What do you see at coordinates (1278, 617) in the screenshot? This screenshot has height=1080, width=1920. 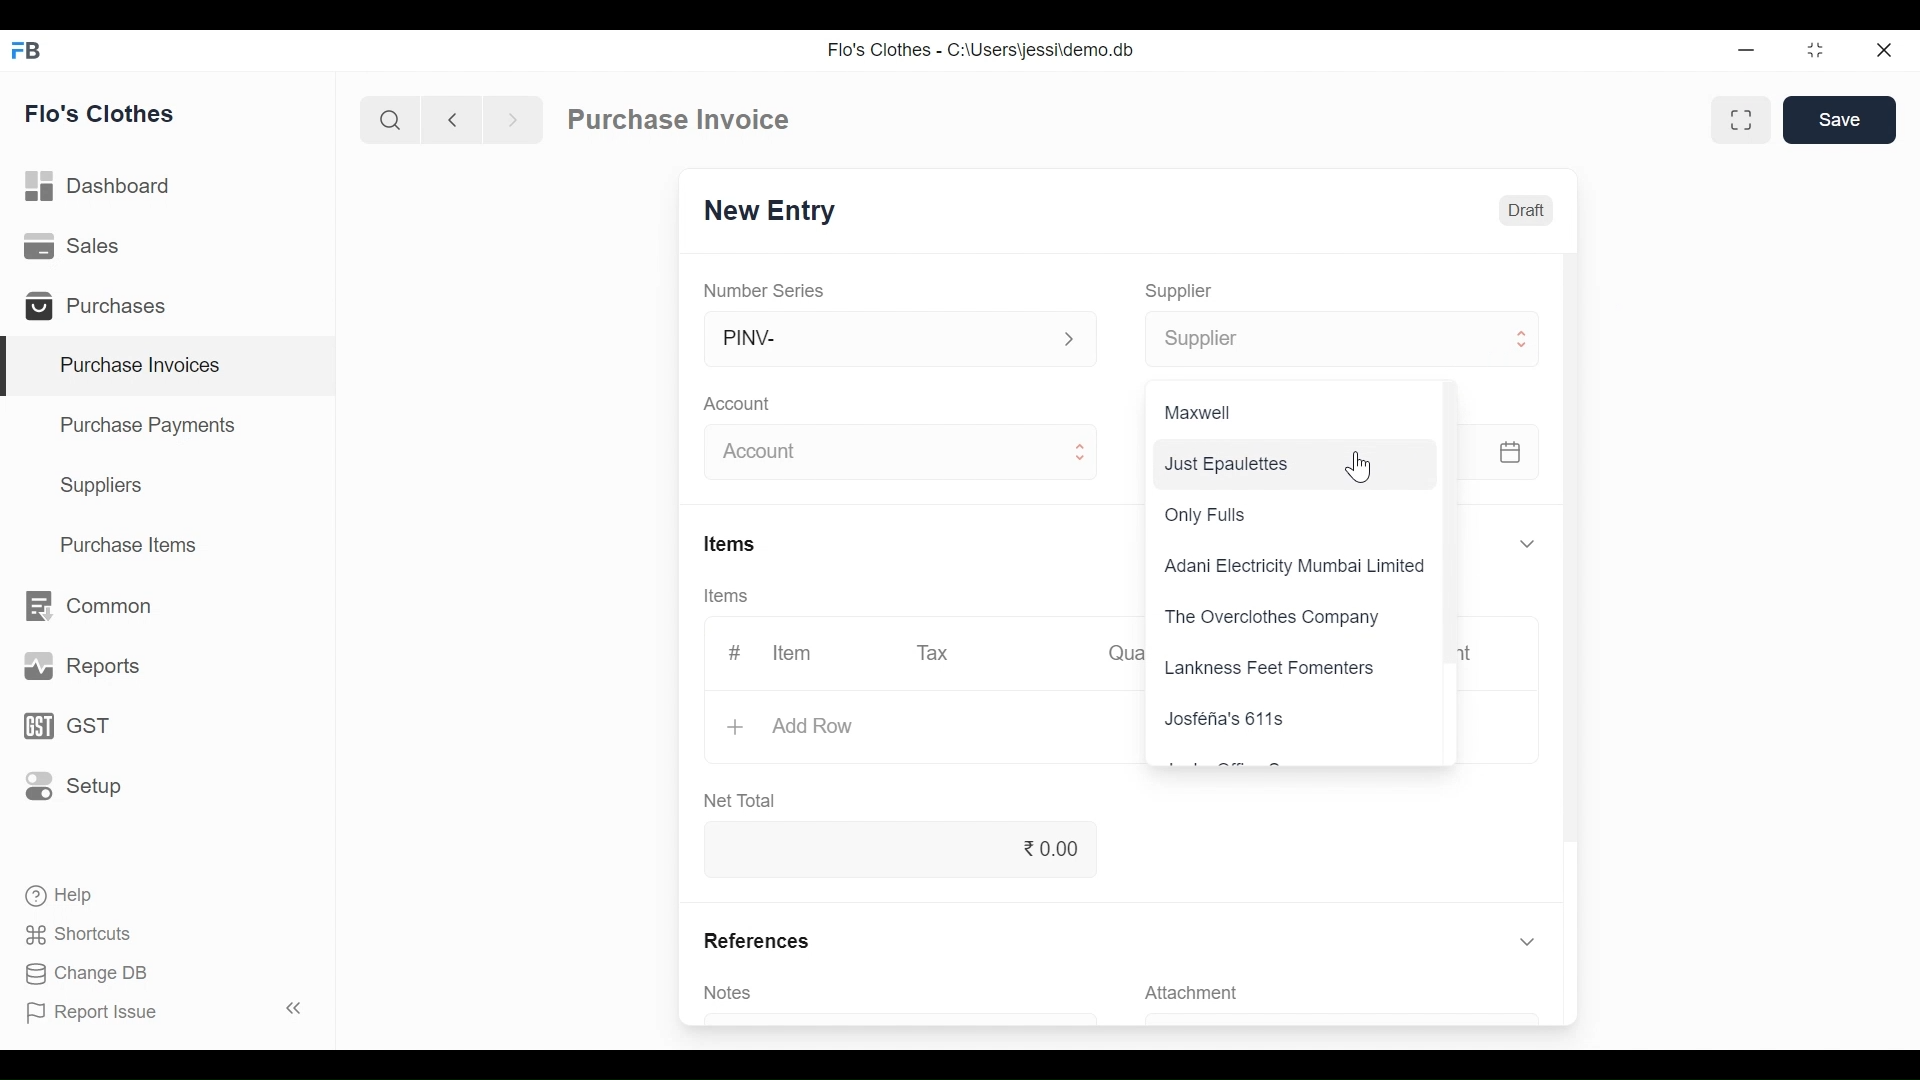 I see `The Overclothes Company` at bounding box center [1278, 617].